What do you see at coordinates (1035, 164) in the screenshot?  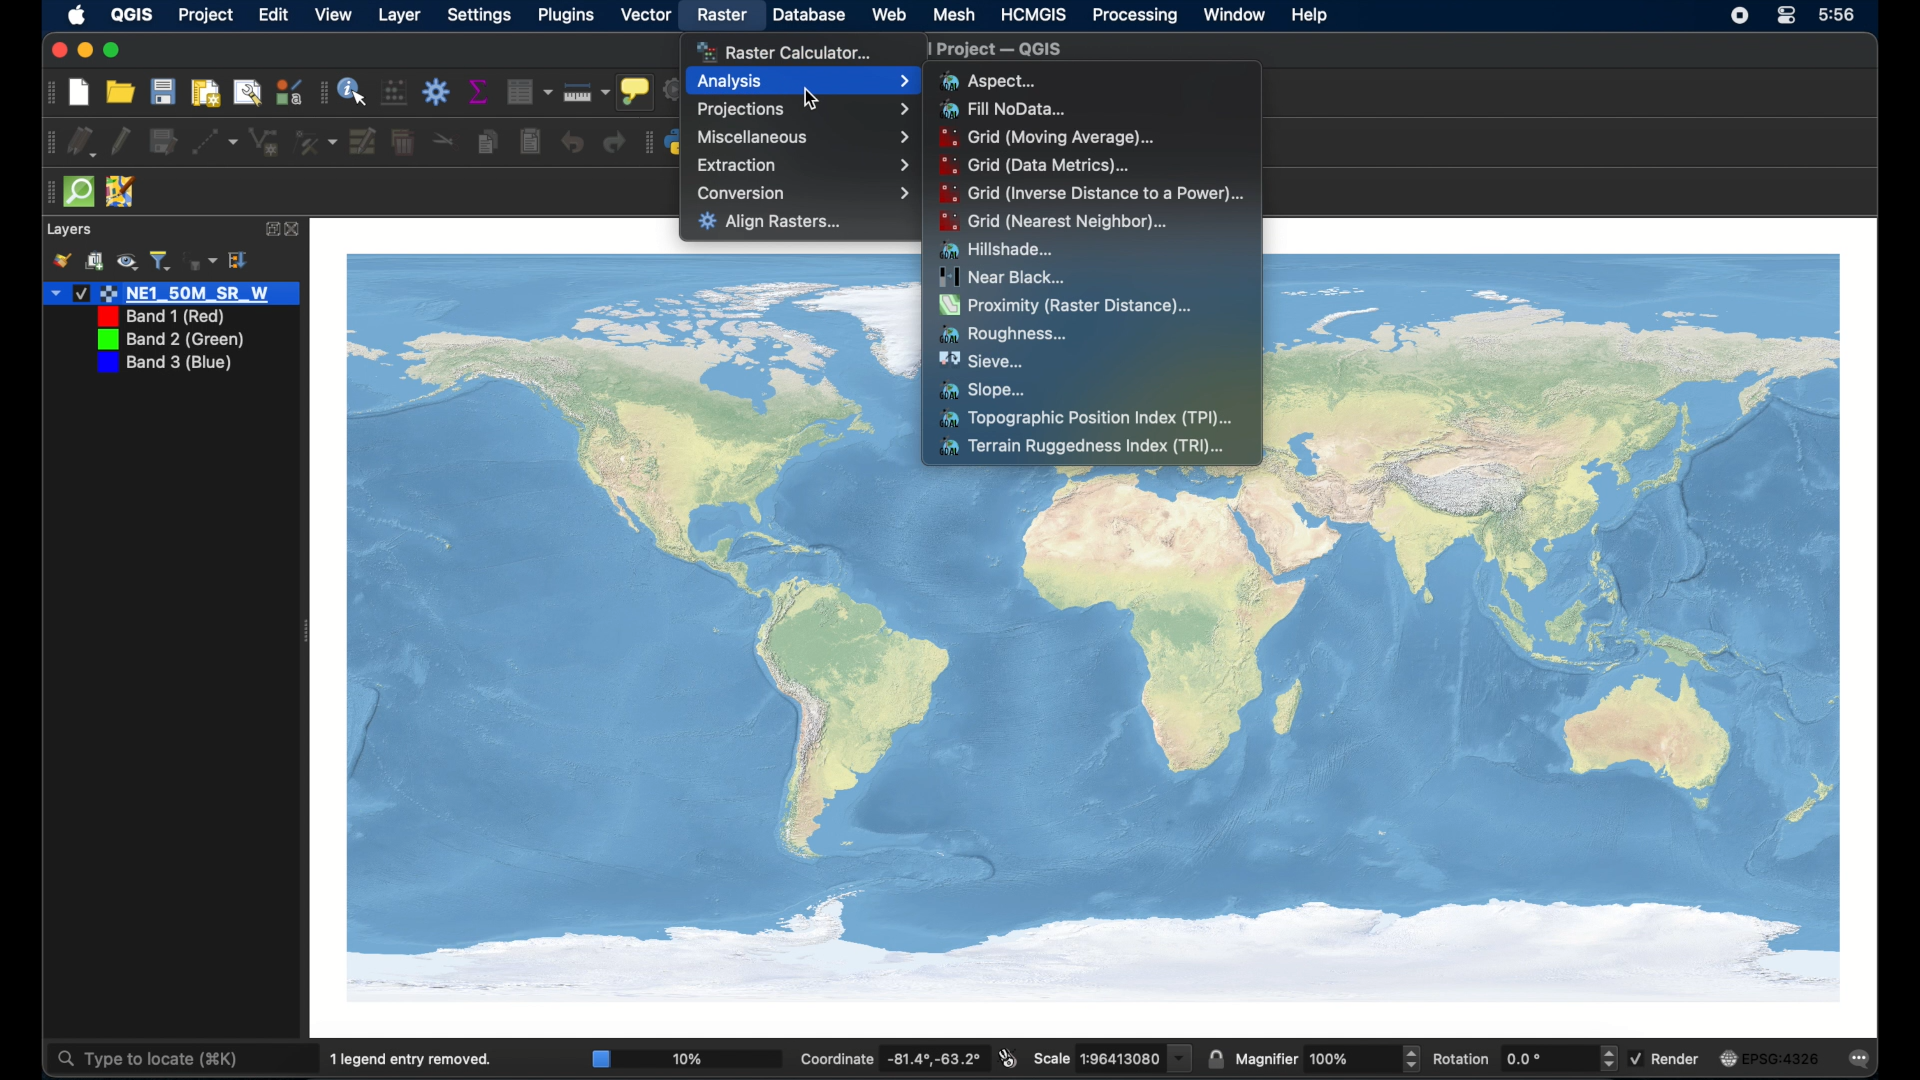 I see `grid (data metrics)` at bounding box center [1035, 164].